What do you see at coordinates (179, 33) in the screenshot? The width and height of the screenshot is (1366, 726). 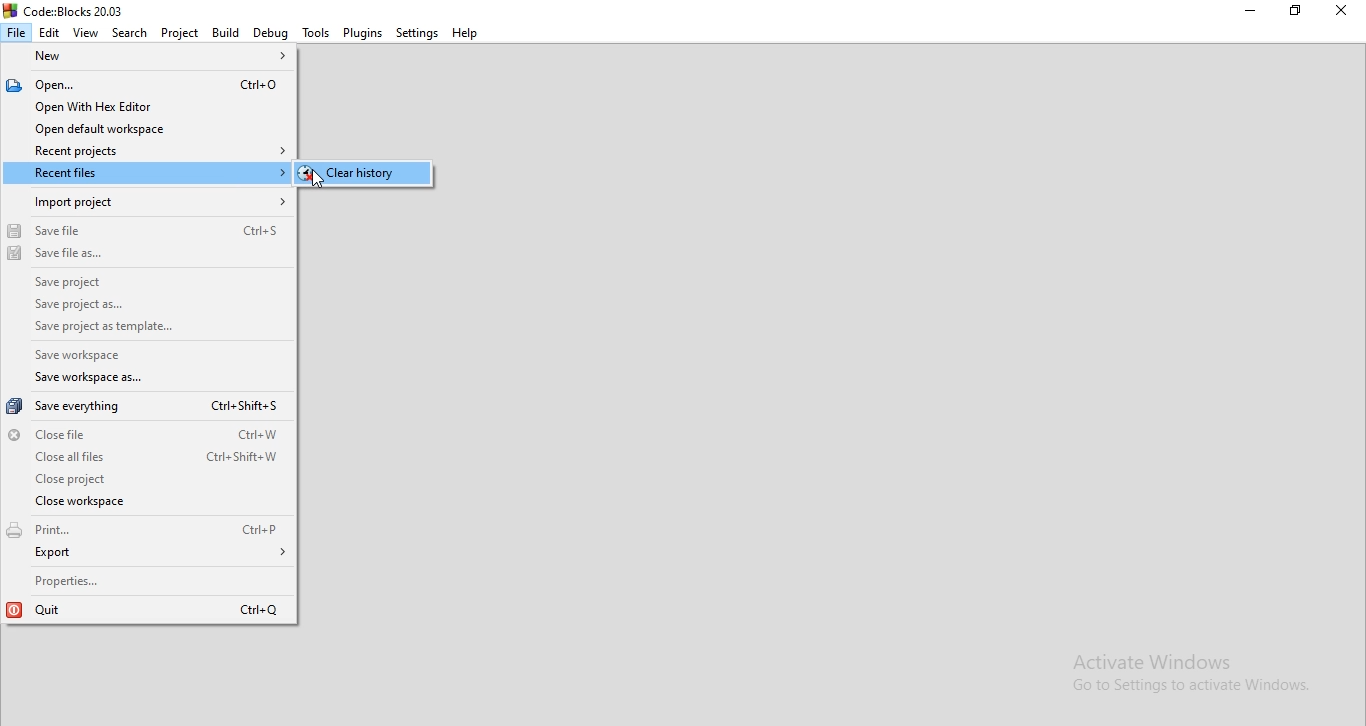 I see `Project ` at bounding box center [179, 33].